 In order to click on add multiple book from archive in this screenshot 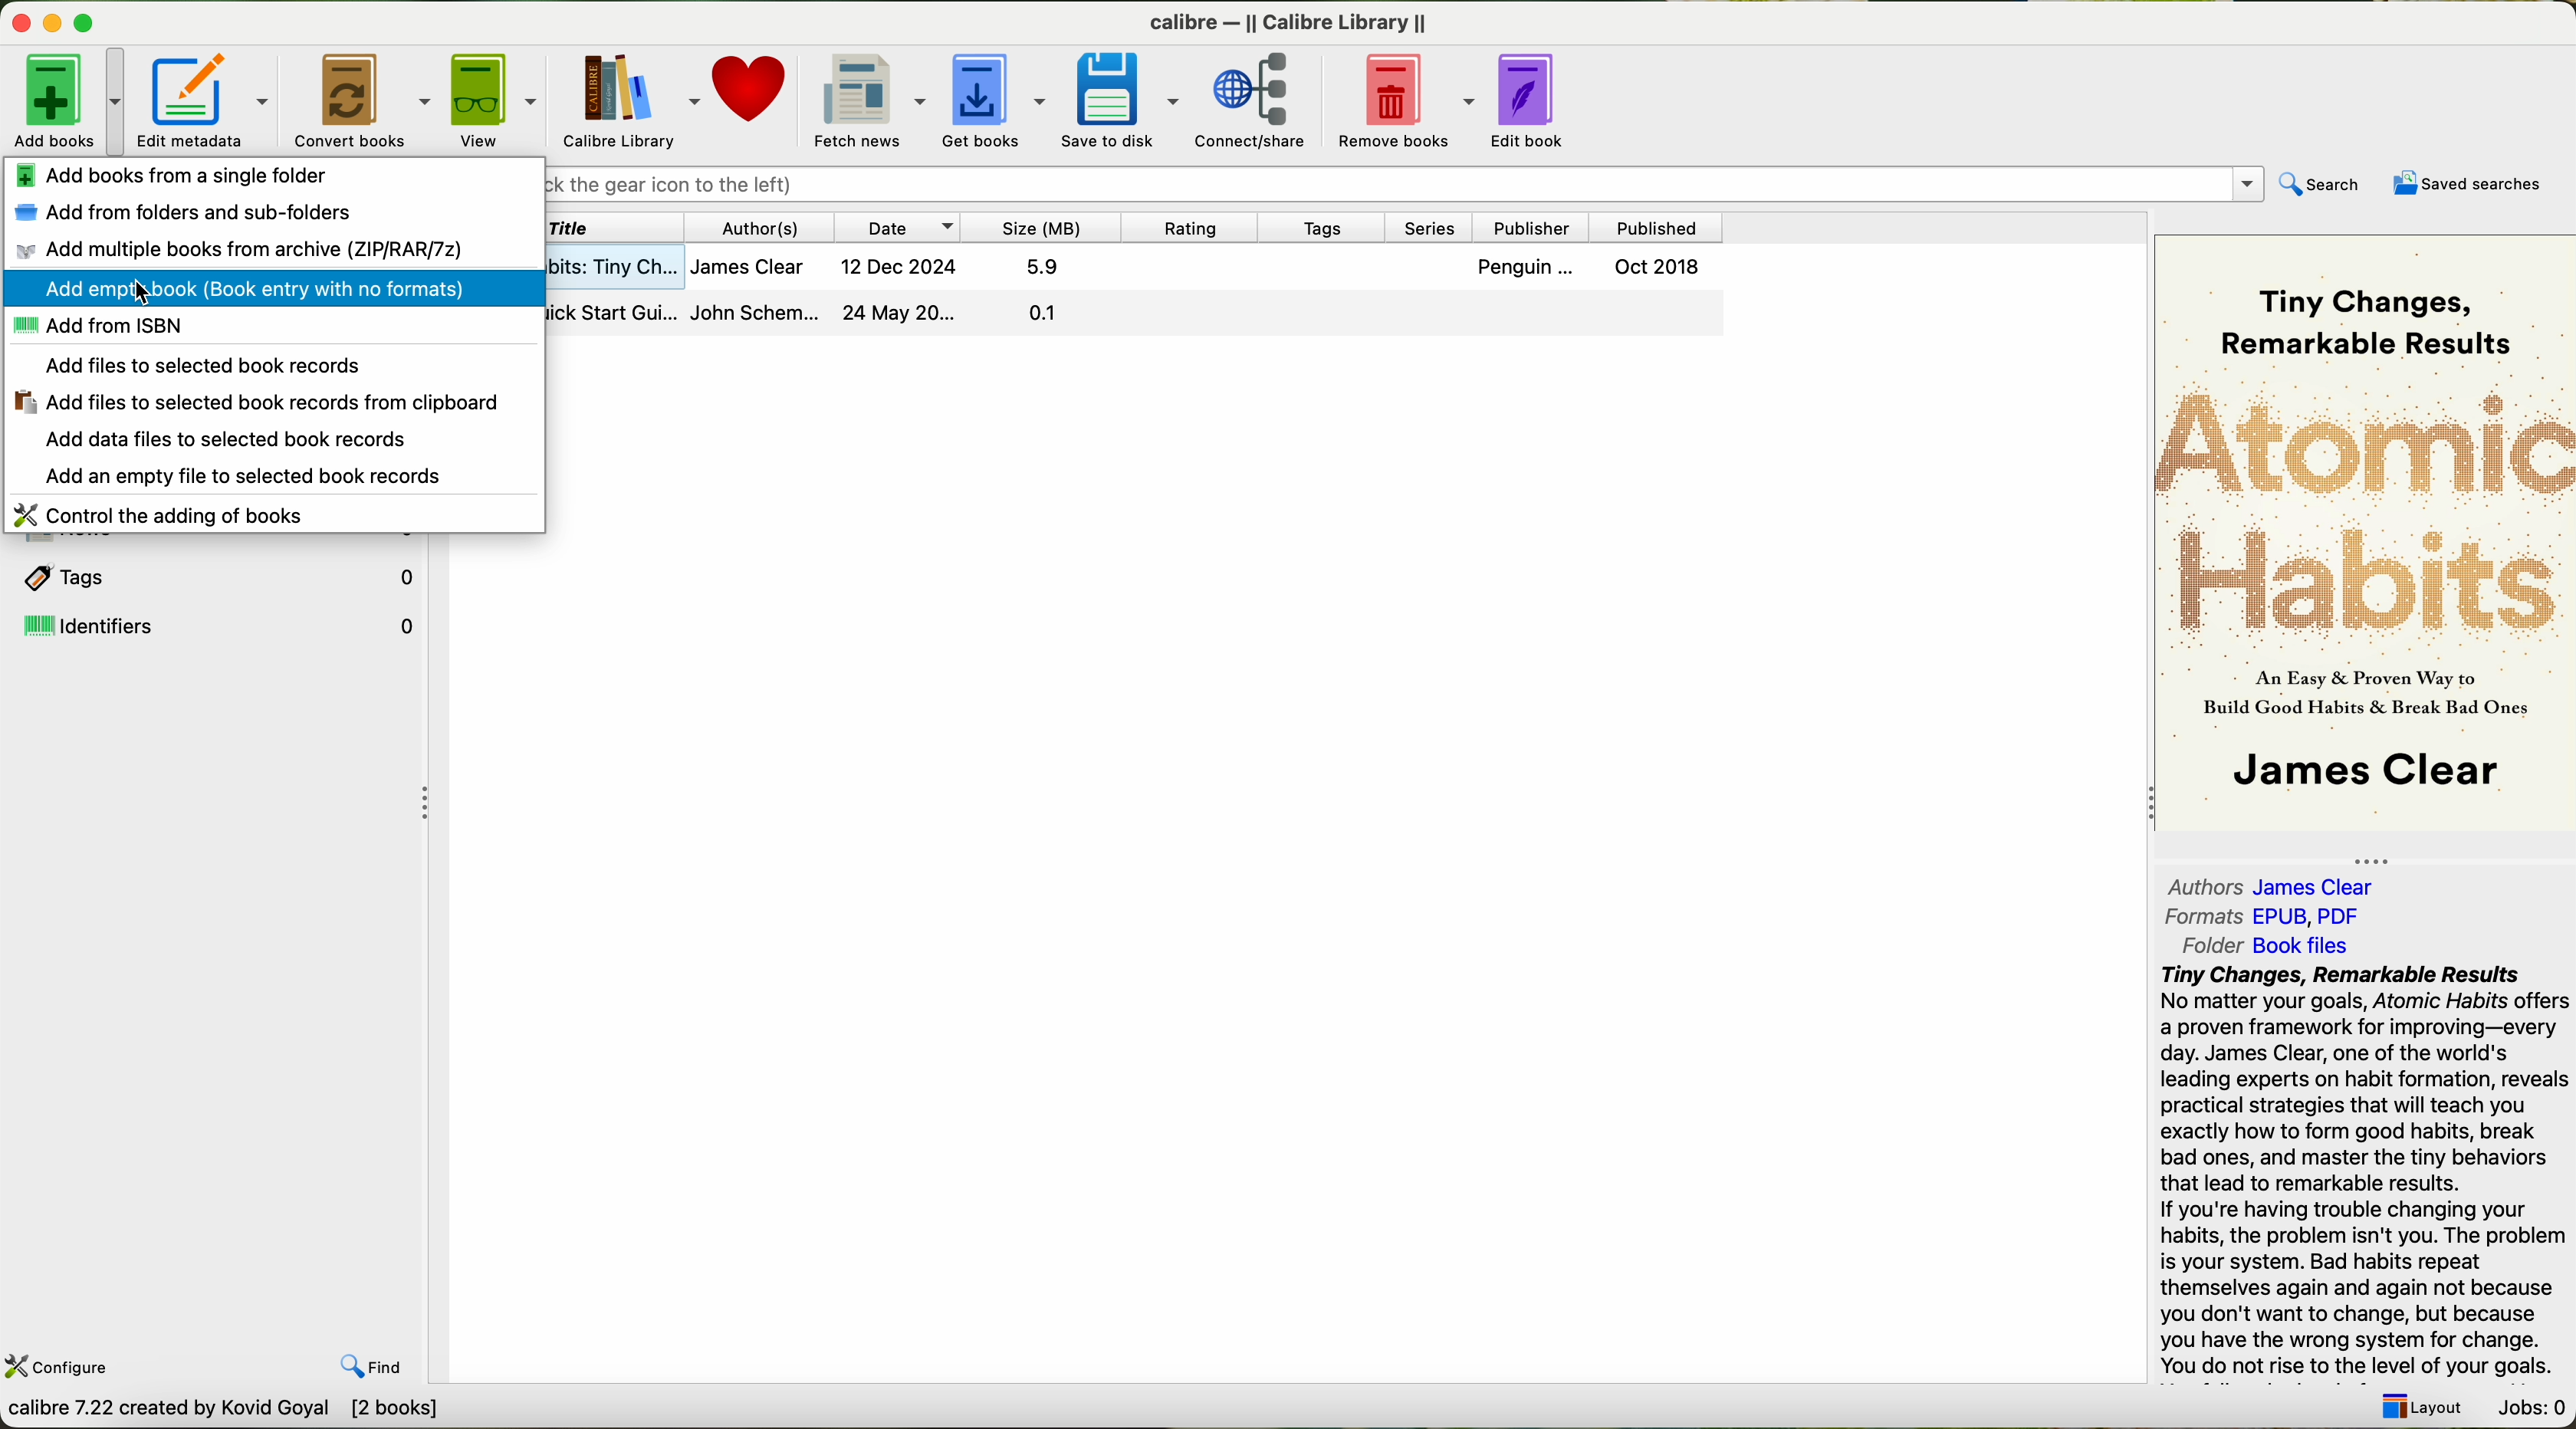, I will do `click(233, 251)`.